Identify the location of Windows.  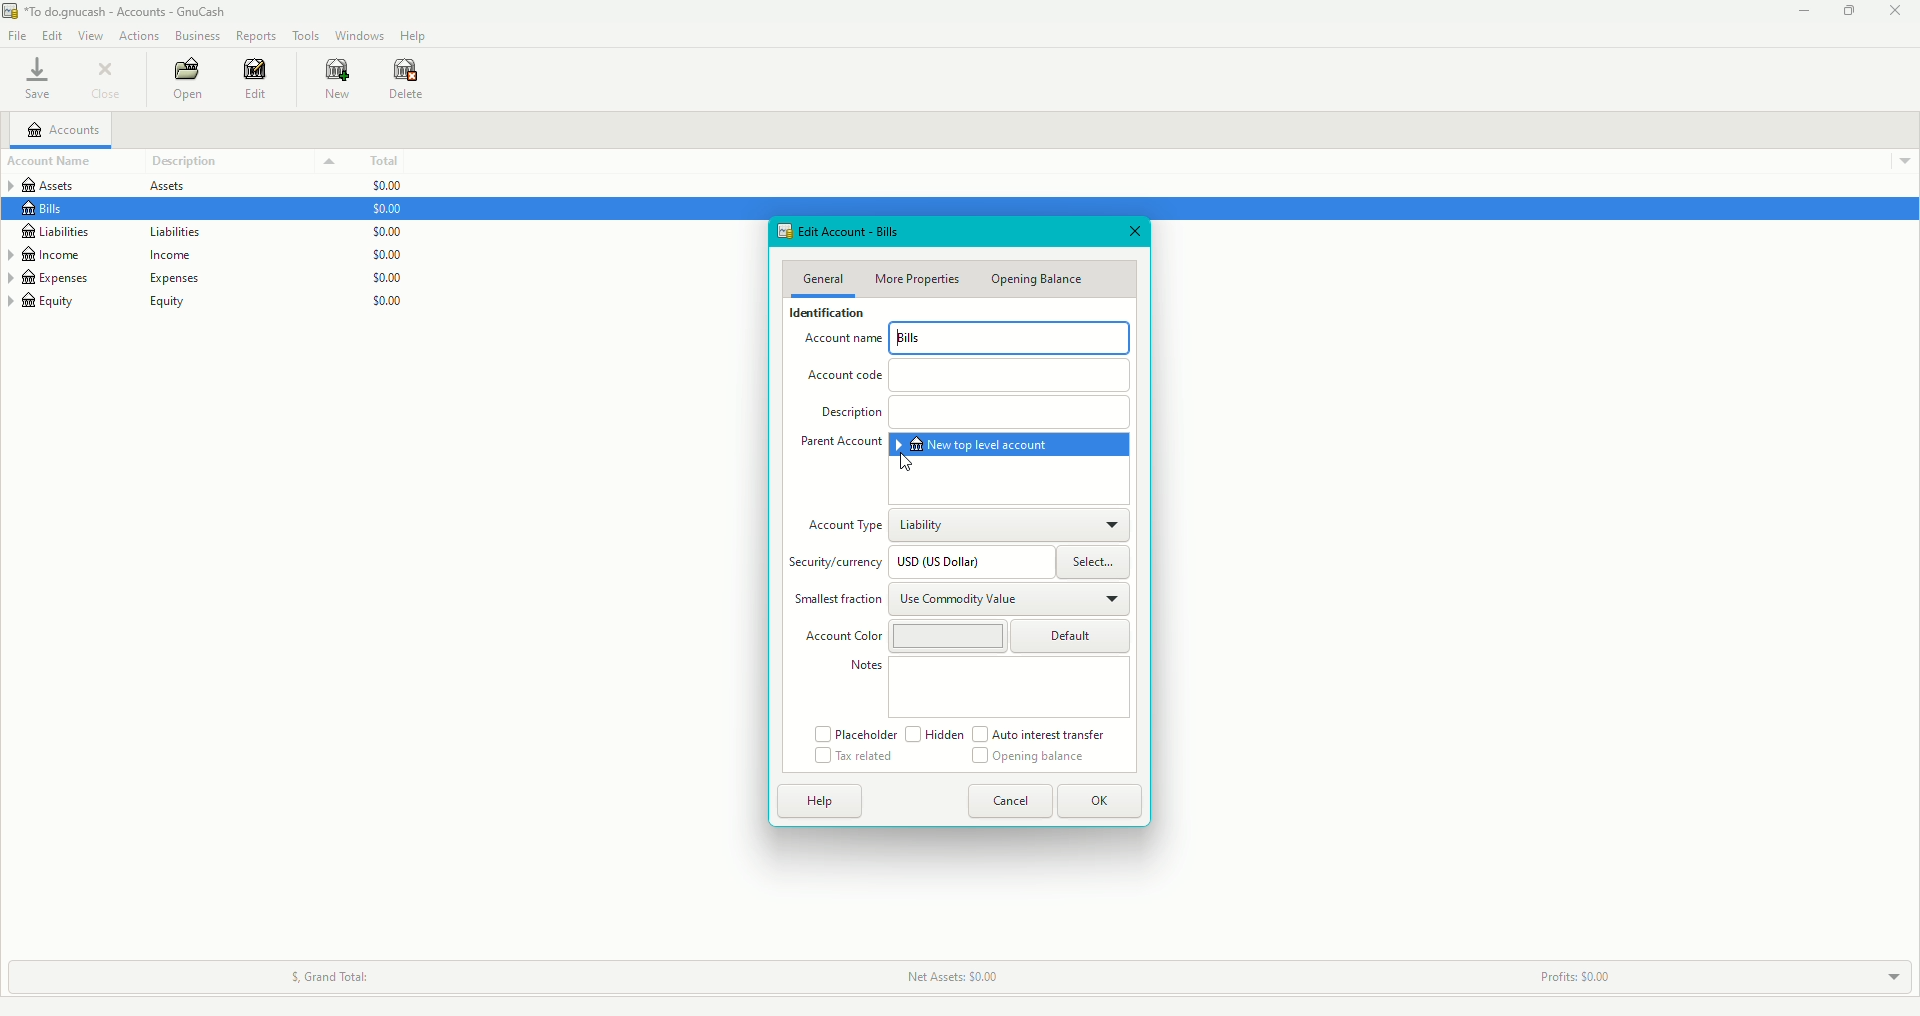
(360, 35).